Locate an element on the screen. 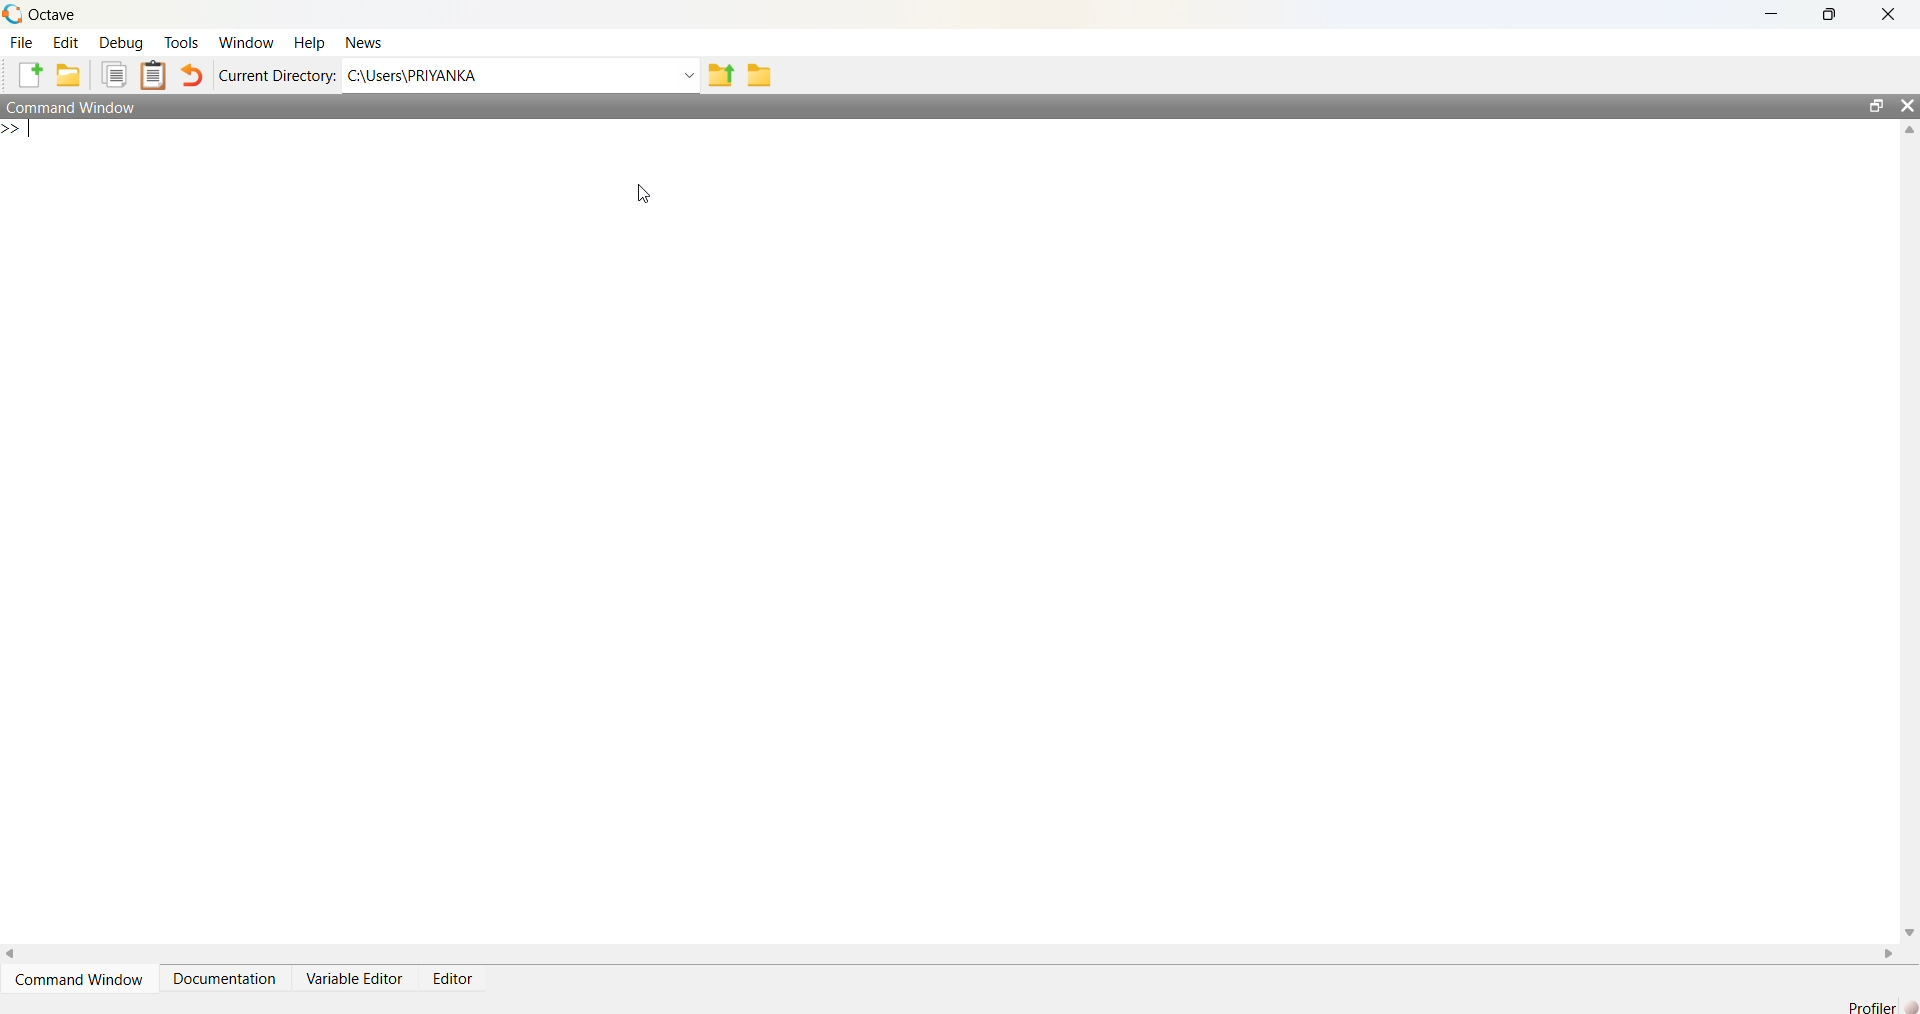 Image resolution: width=1920 pixels, height=1014 pixels. C:/Users/PRIYANKA is located at coordinates (503, 75).